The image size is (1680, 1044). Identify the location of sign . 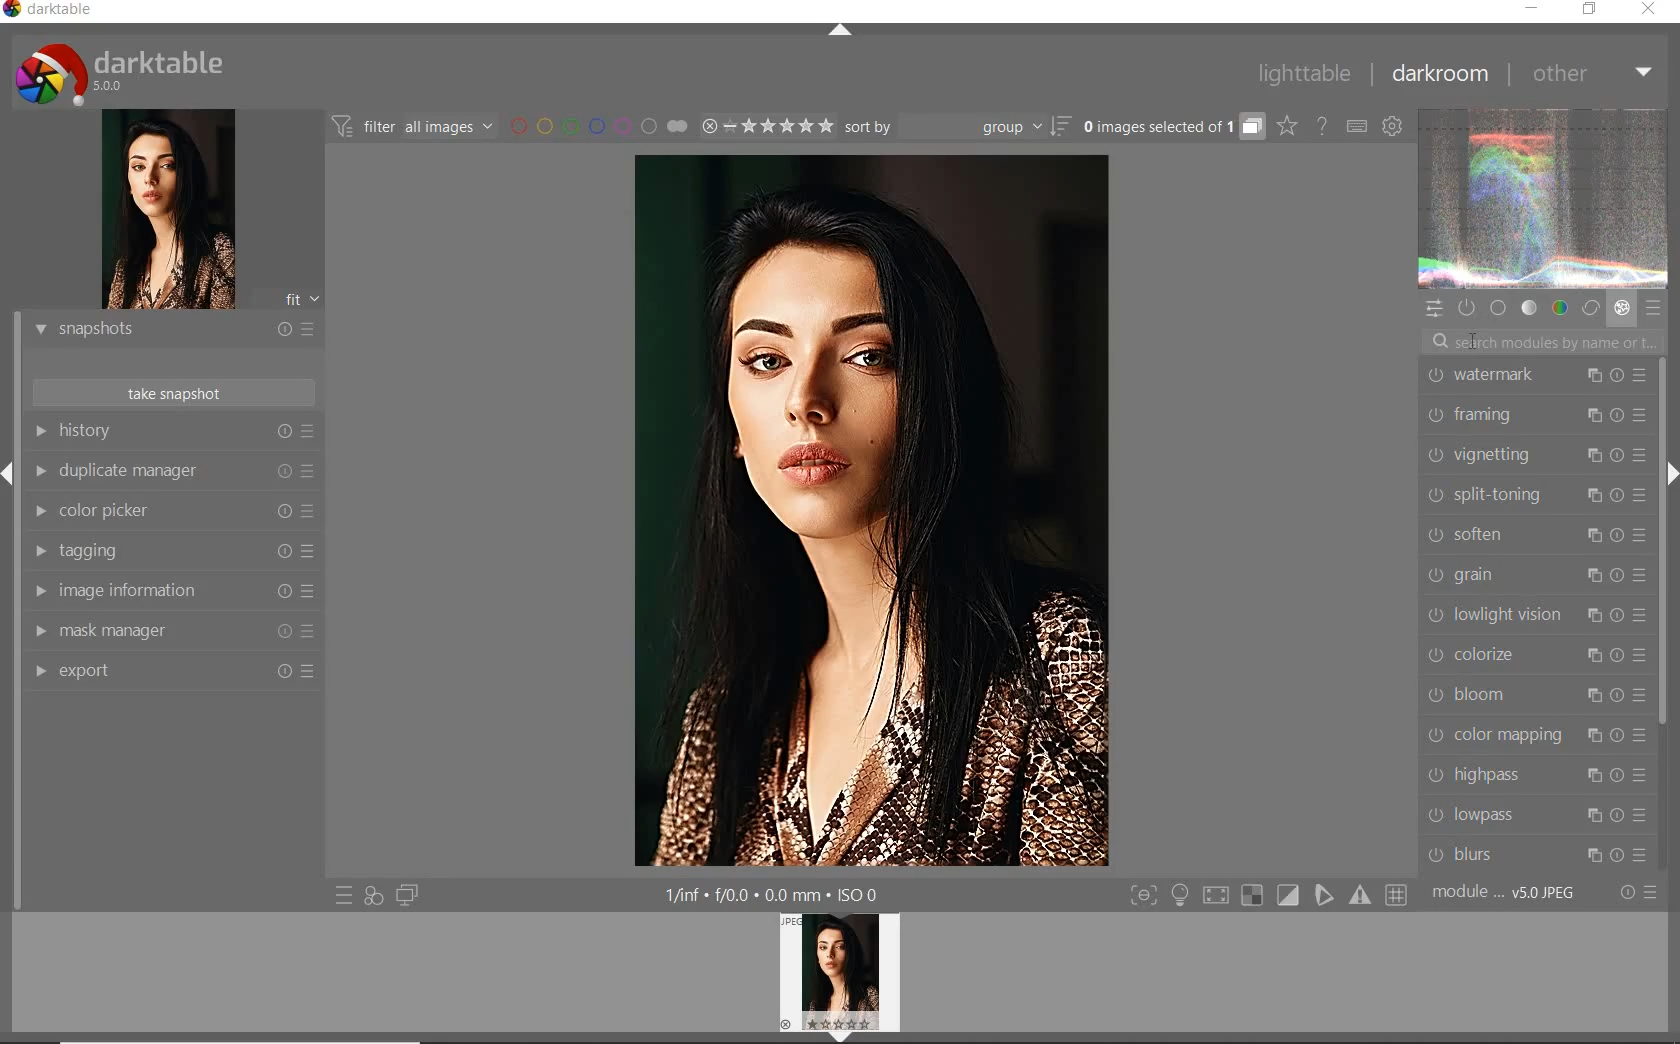
(1253, 897).